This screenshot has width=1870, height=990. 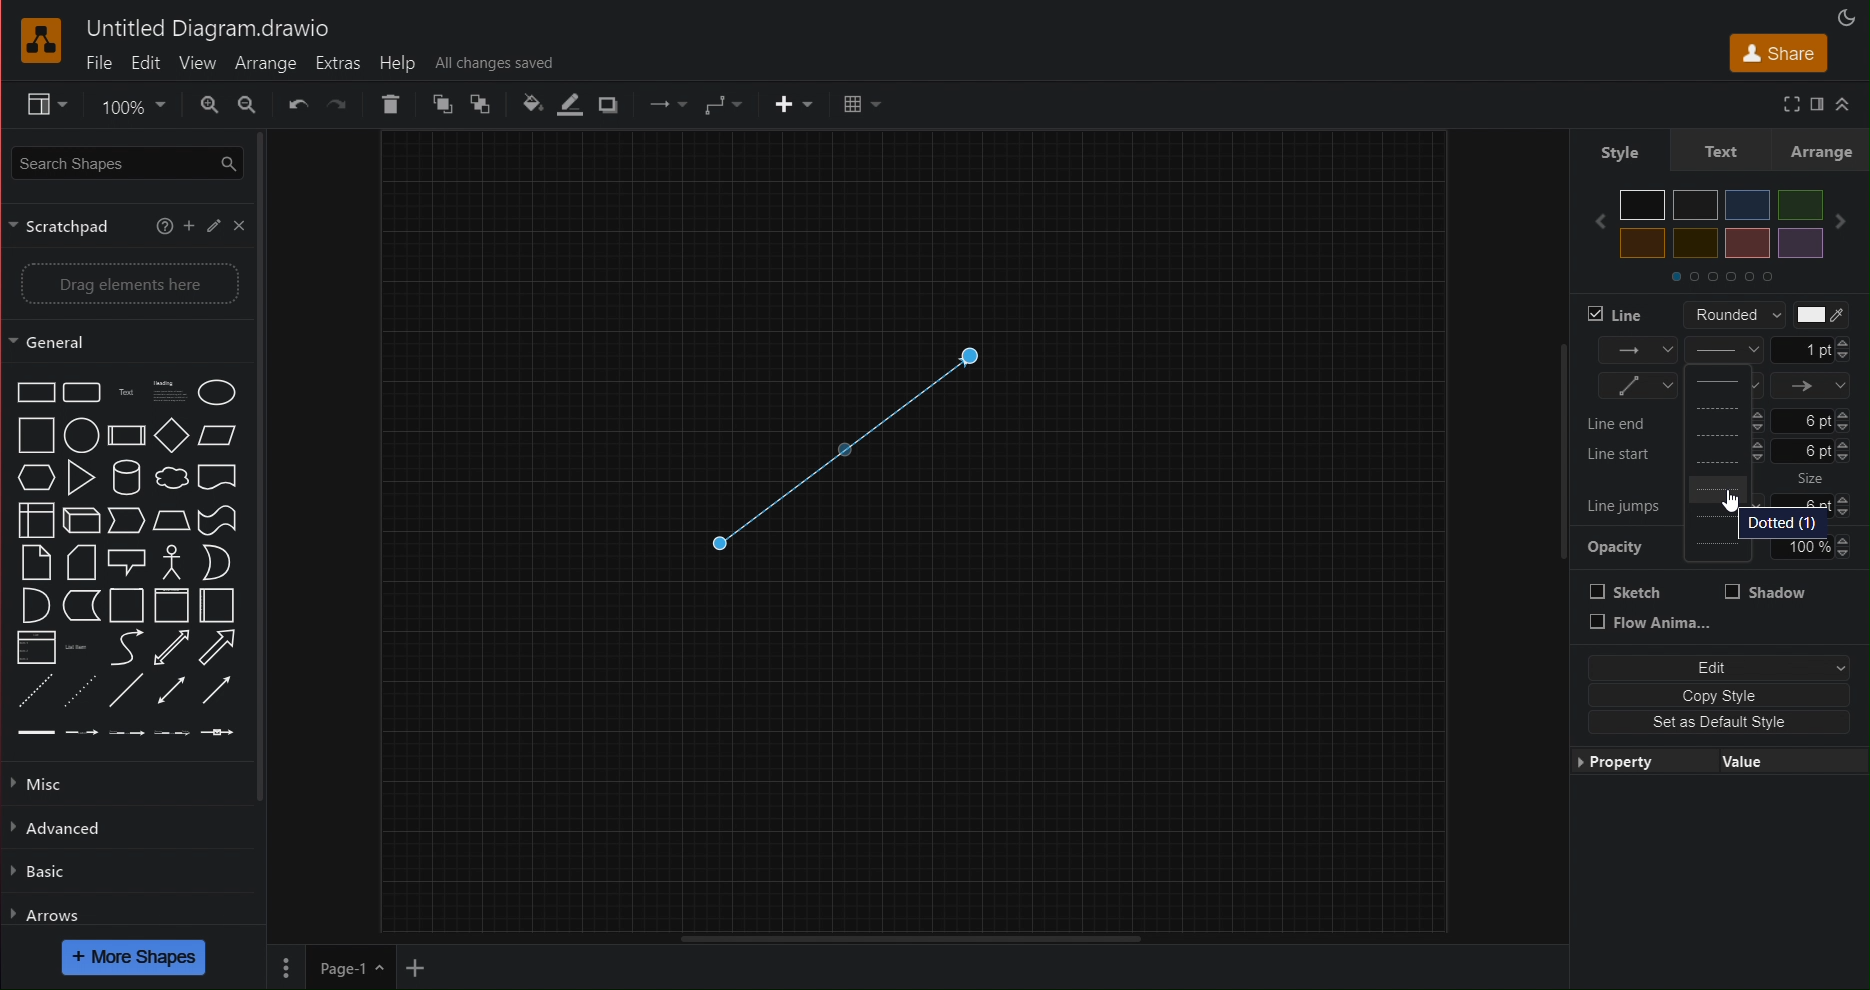 I want to click on Style, so click(x=1618, y=151).